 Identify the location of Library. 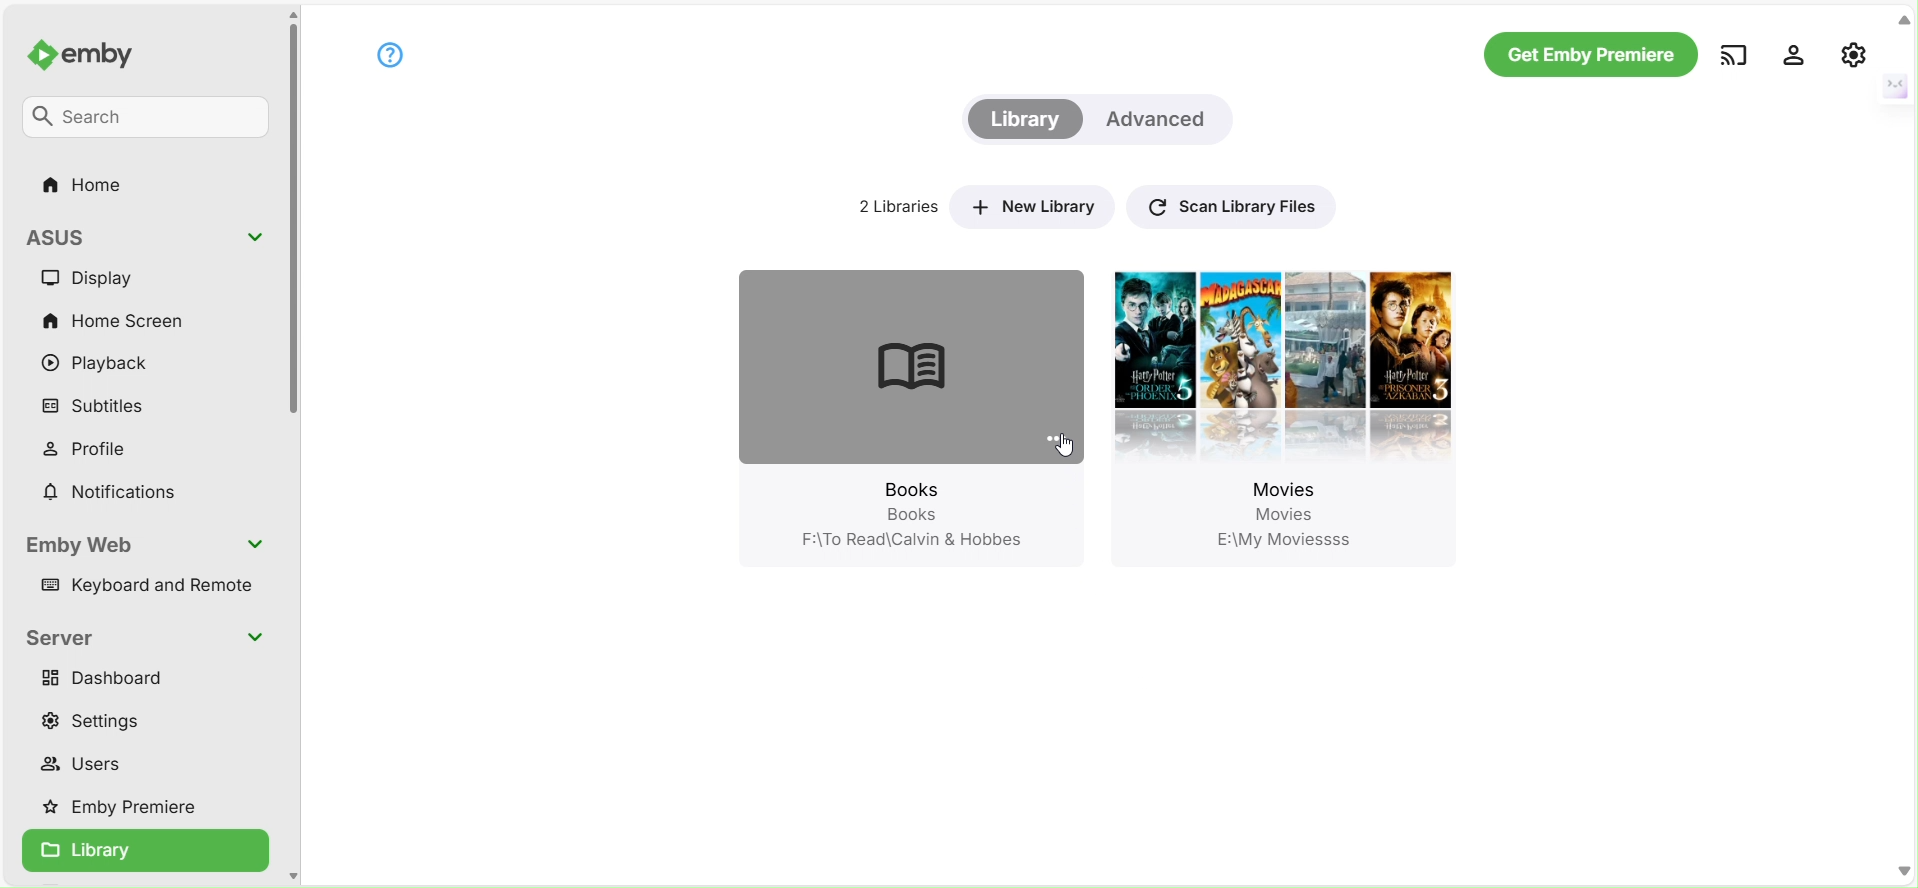
(1023, 120).